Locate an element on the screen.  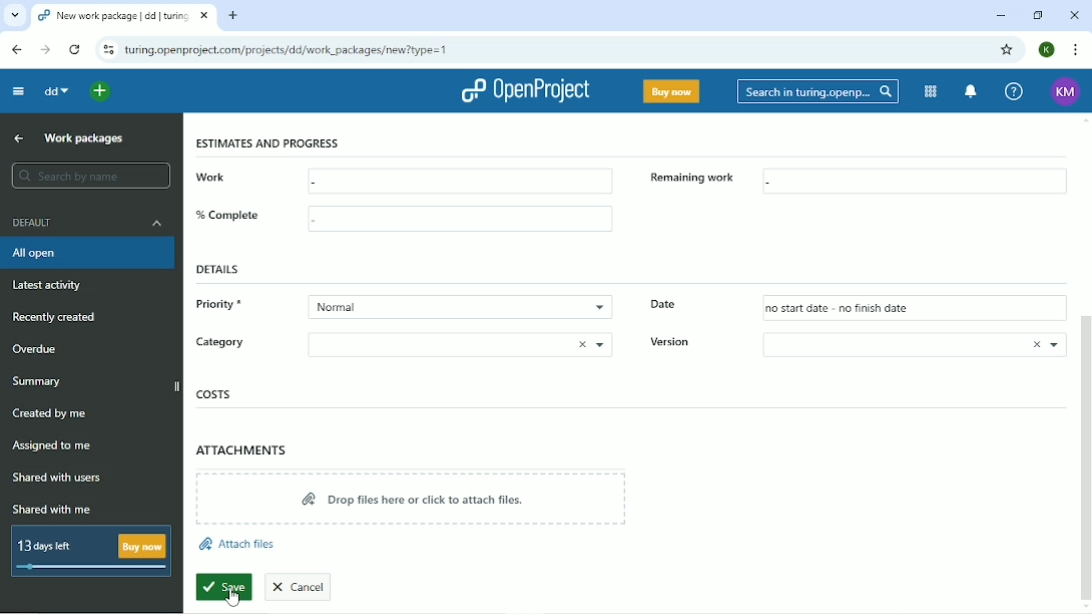
Latest activity is located at coordinates (45, 284).